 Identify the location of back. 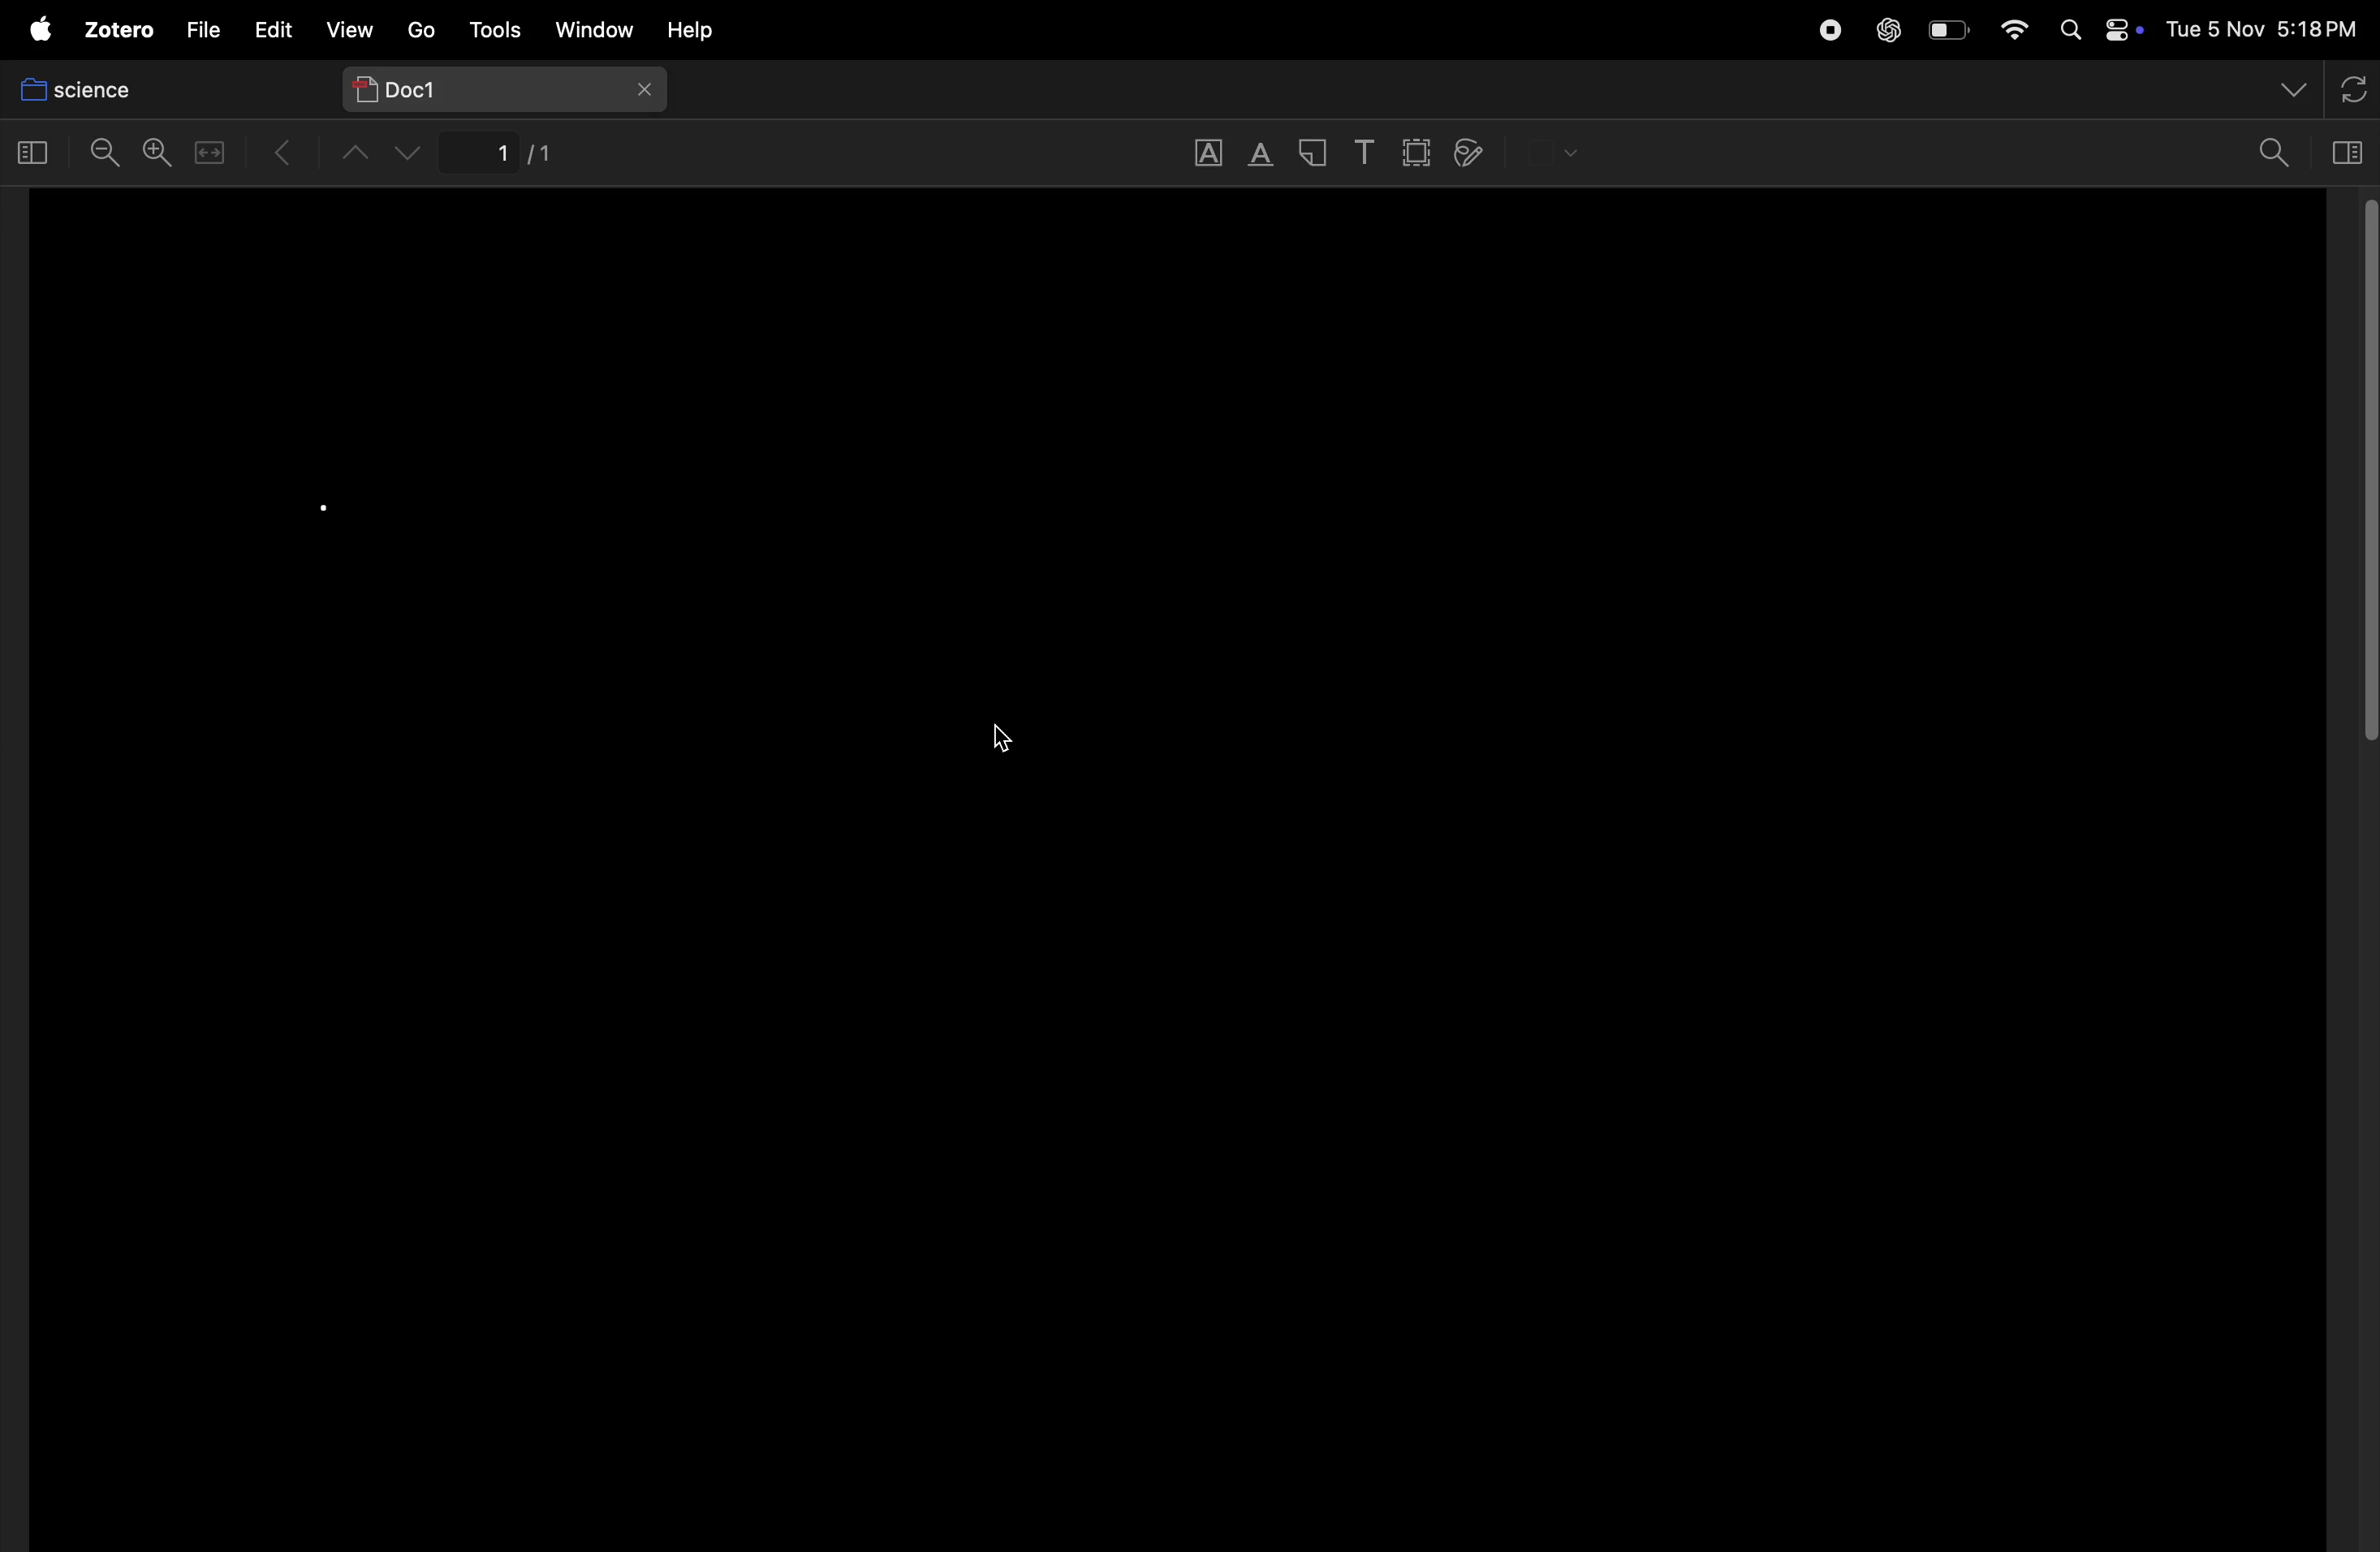
(289, 156).